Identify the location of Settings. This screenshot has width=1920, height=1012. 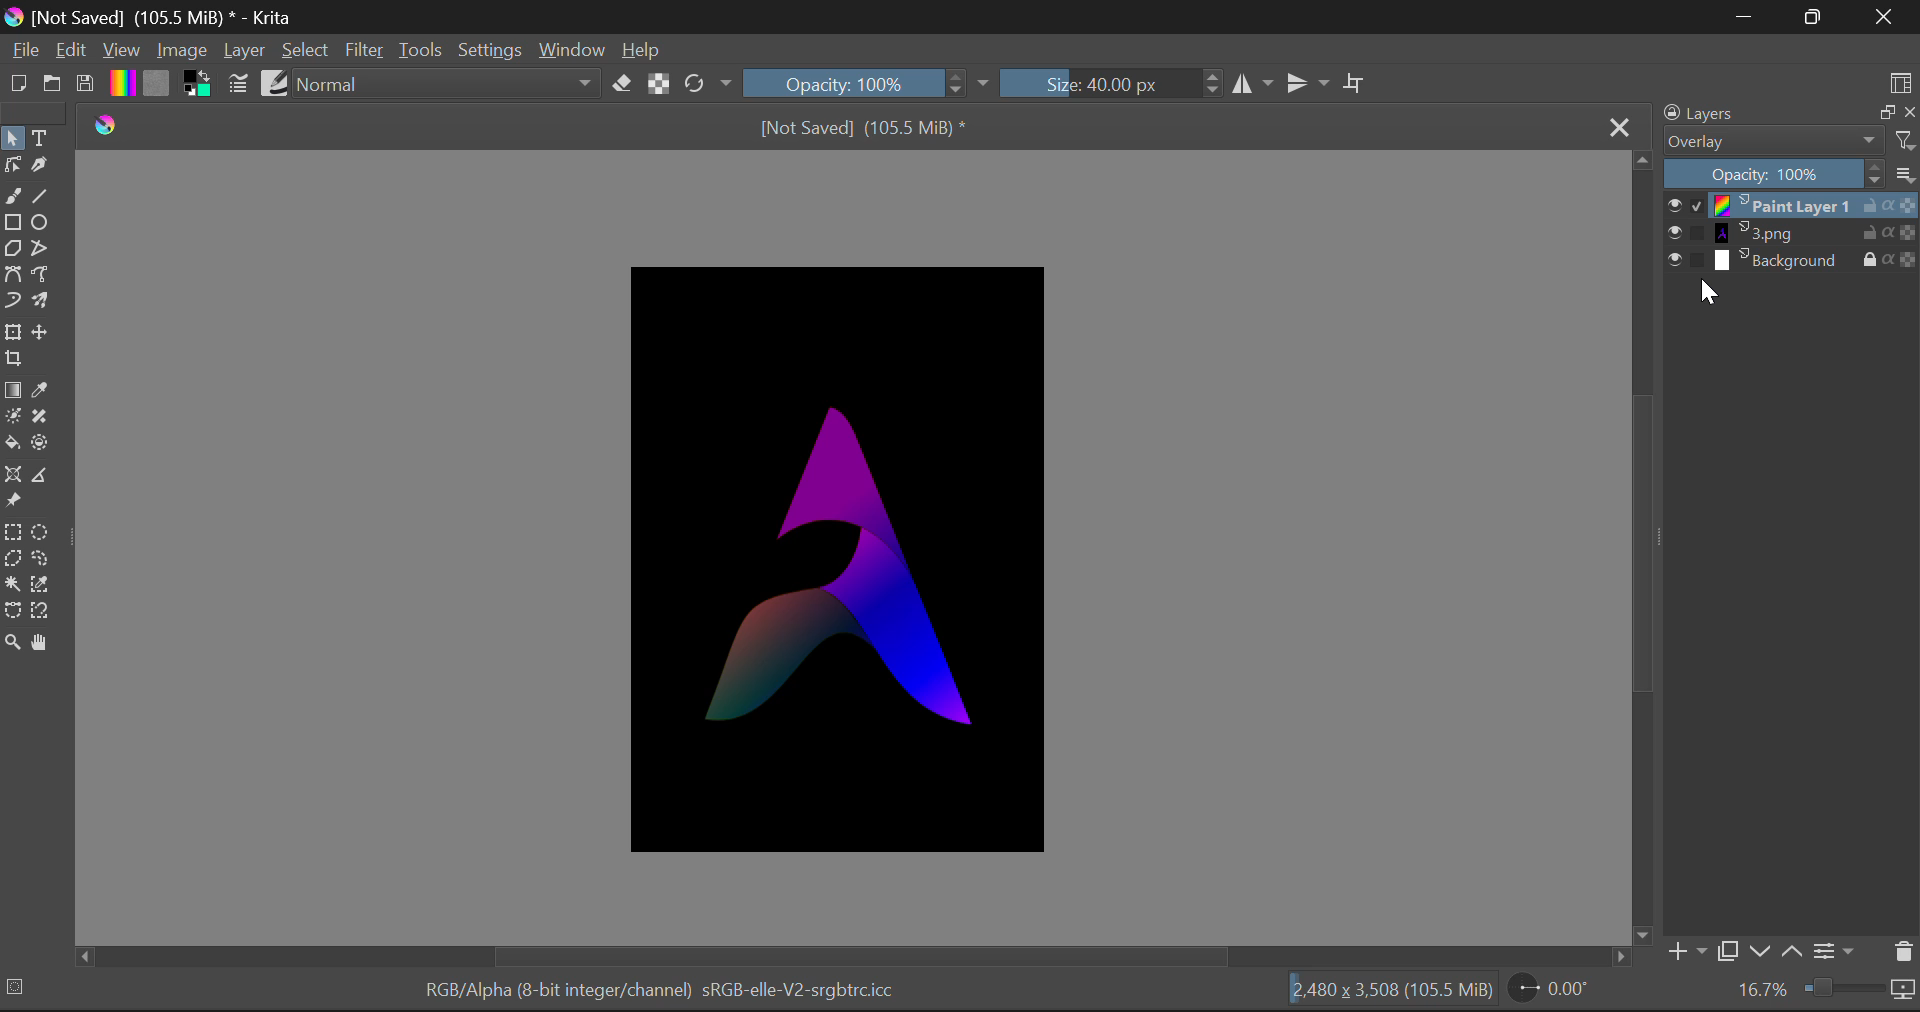
(1838, 953).